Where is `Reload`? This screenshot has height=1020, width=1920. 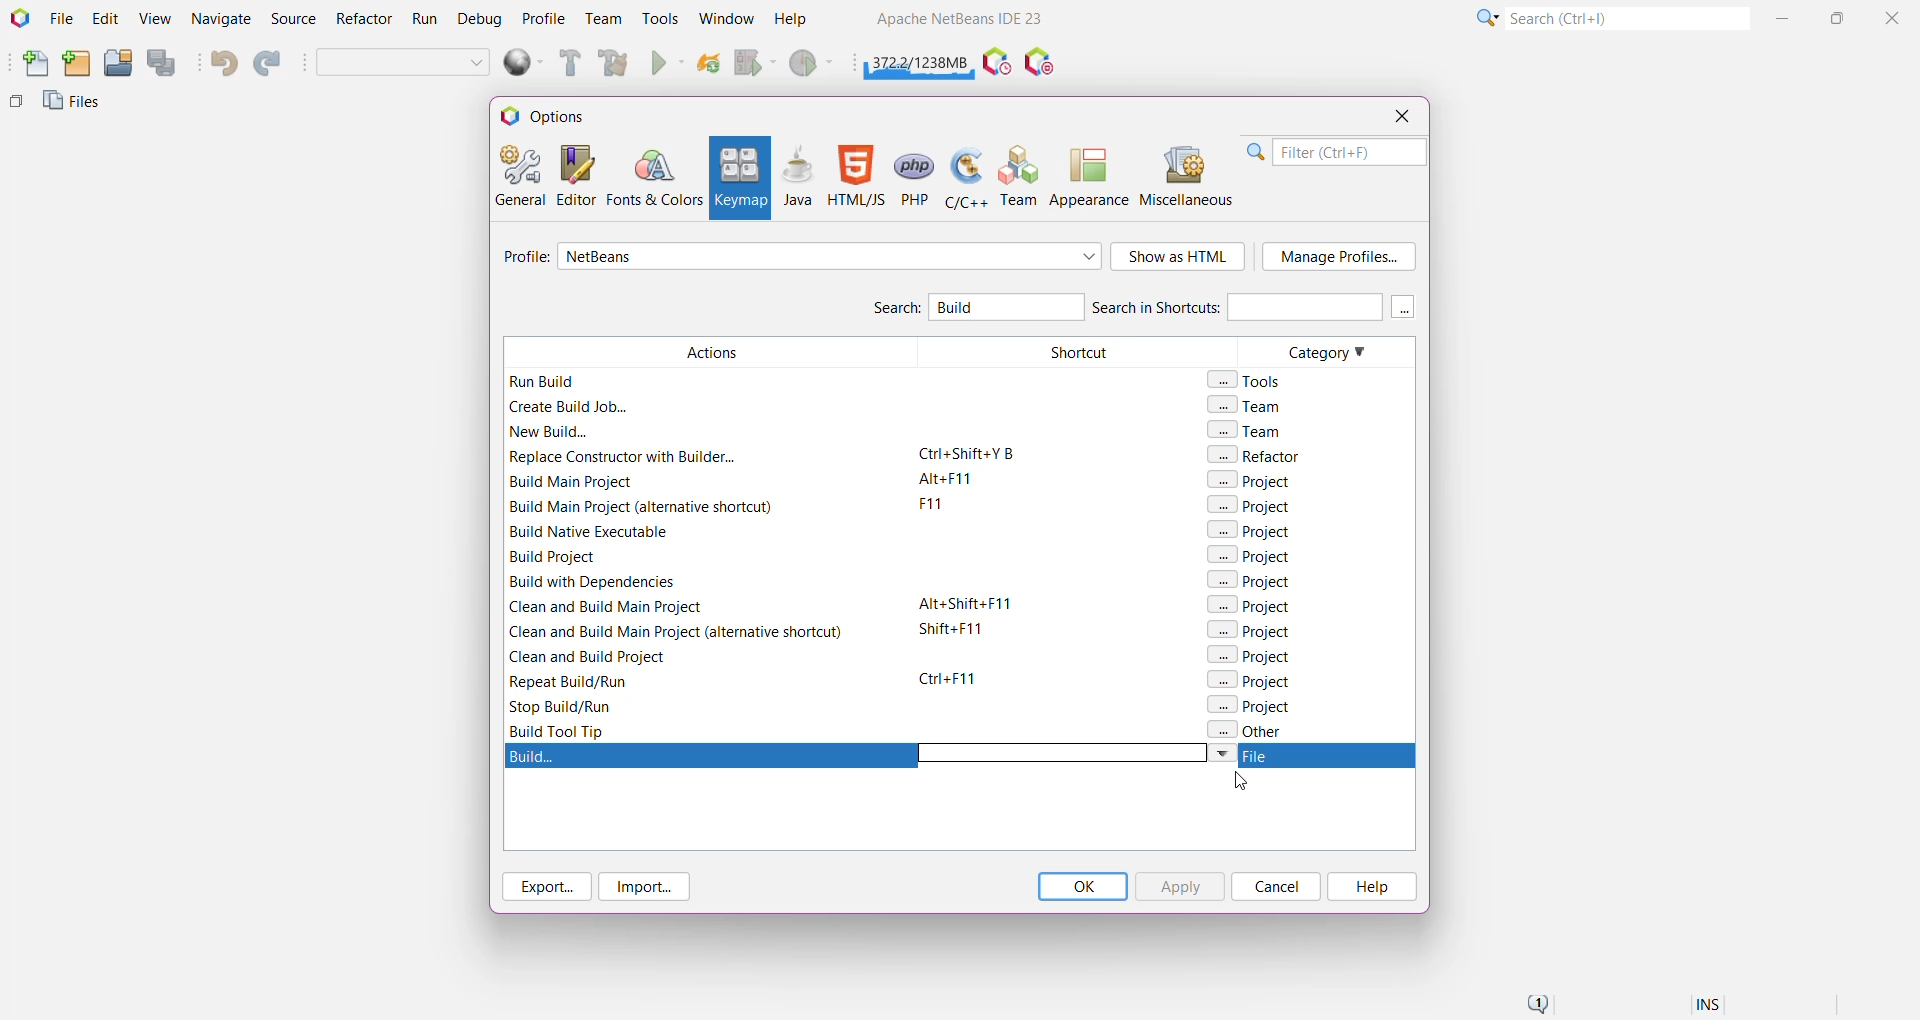
Reload is located at coordinates (709, 65).